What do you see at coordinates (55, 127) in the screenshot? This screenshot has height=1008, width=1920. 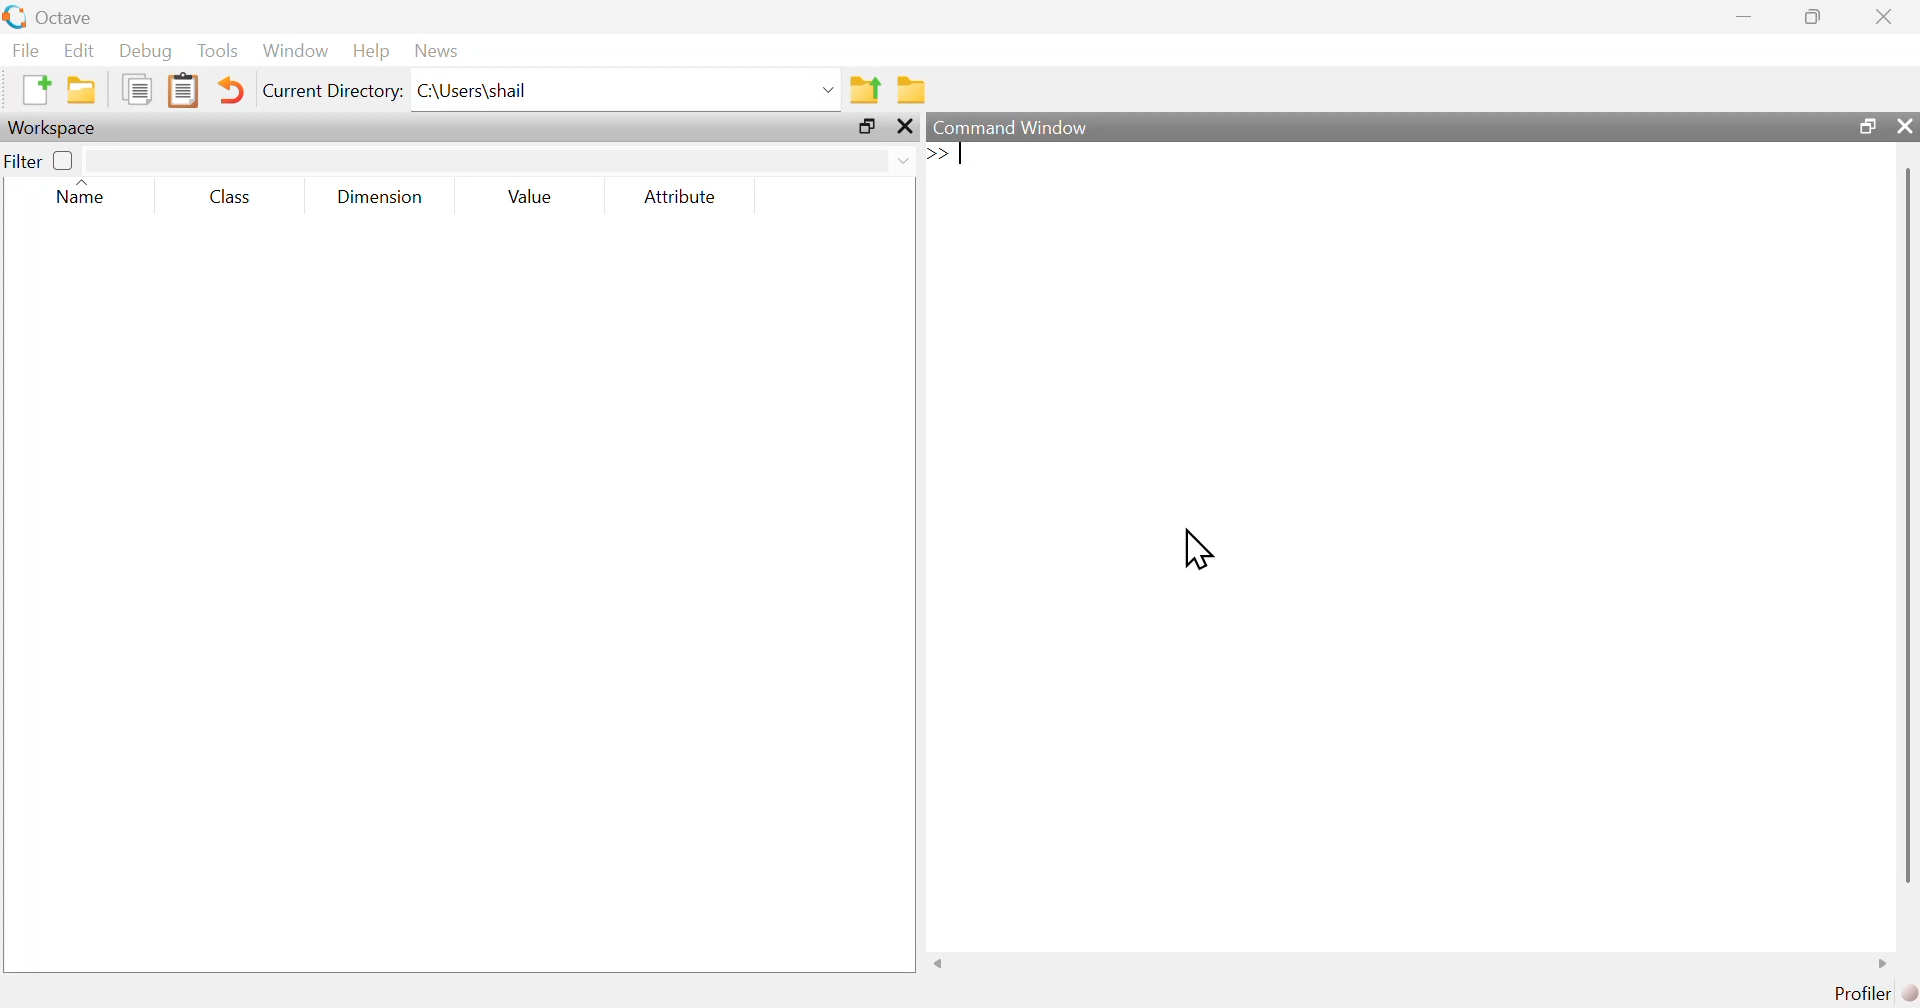 I see `Workspace` at bounding box center [55, 127].